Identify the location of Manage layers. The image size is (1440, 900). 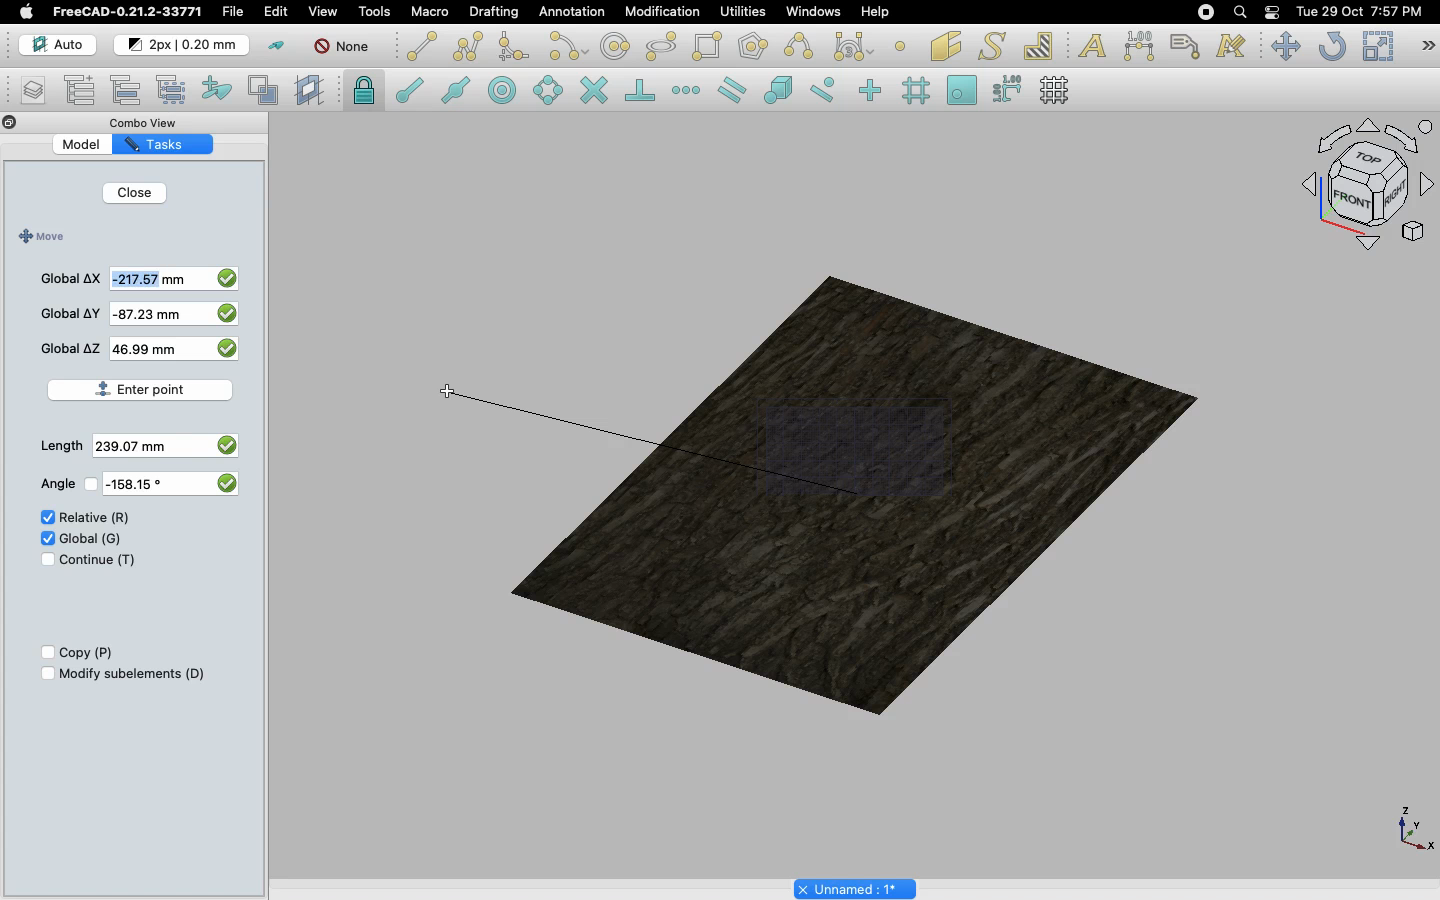
(26, 92).